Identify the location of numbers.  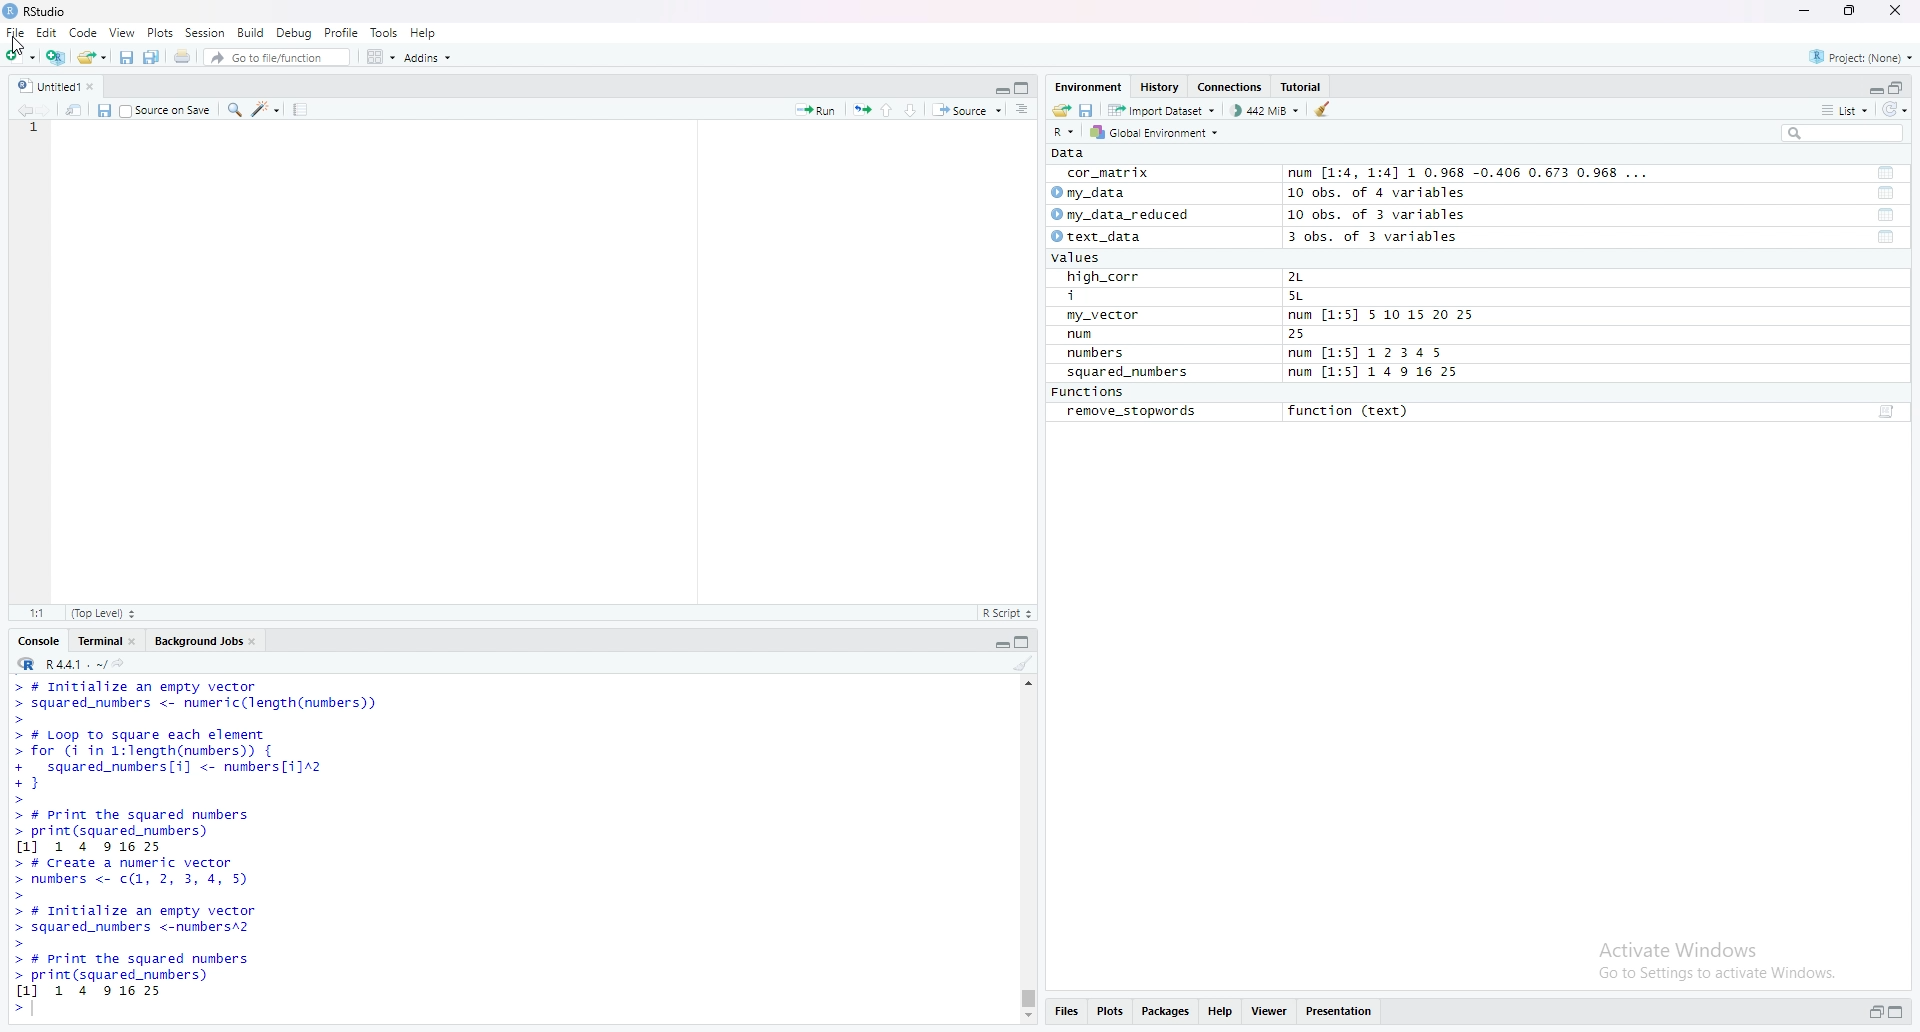
(1101, 354).